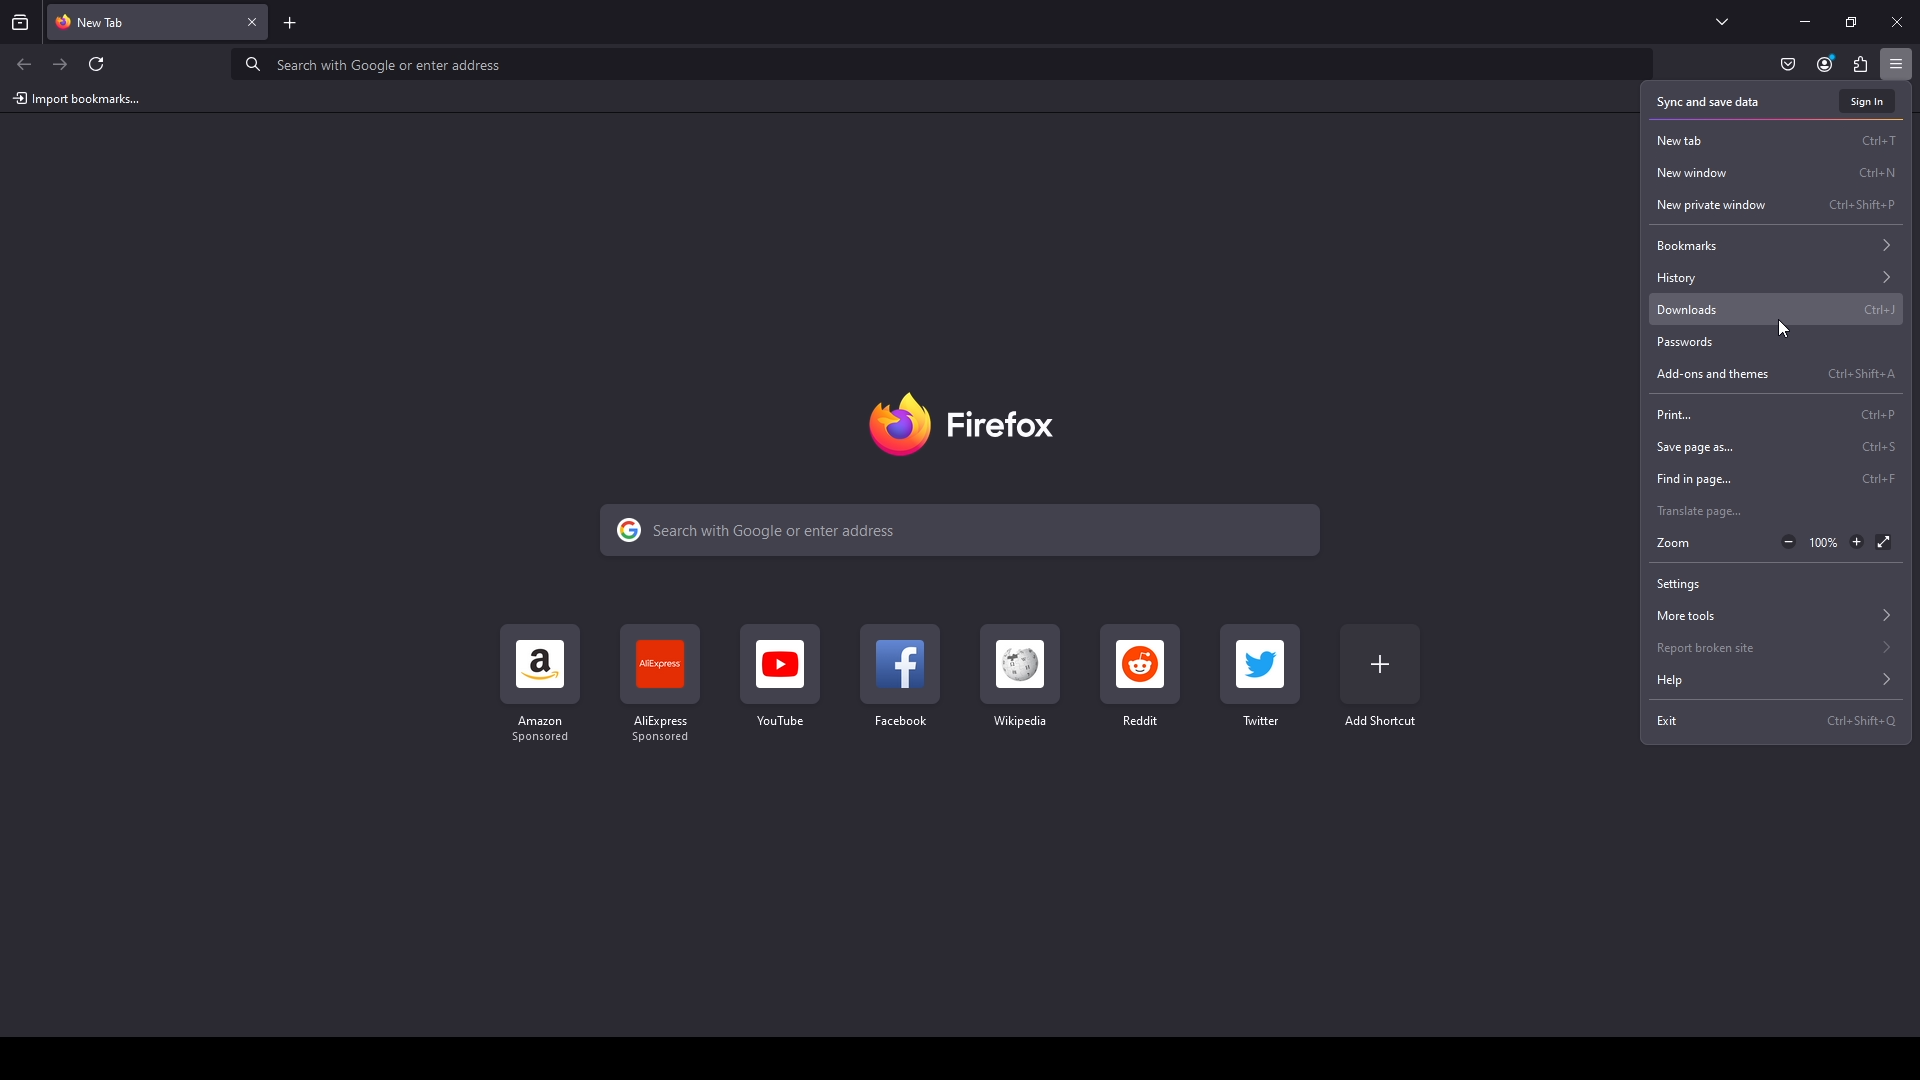 The height and width of the screenshot is (1080, 1920). What do you see at coordinates (140, 20) in the screenshot?
I see `New Tab` at bounding box center [140, 20].